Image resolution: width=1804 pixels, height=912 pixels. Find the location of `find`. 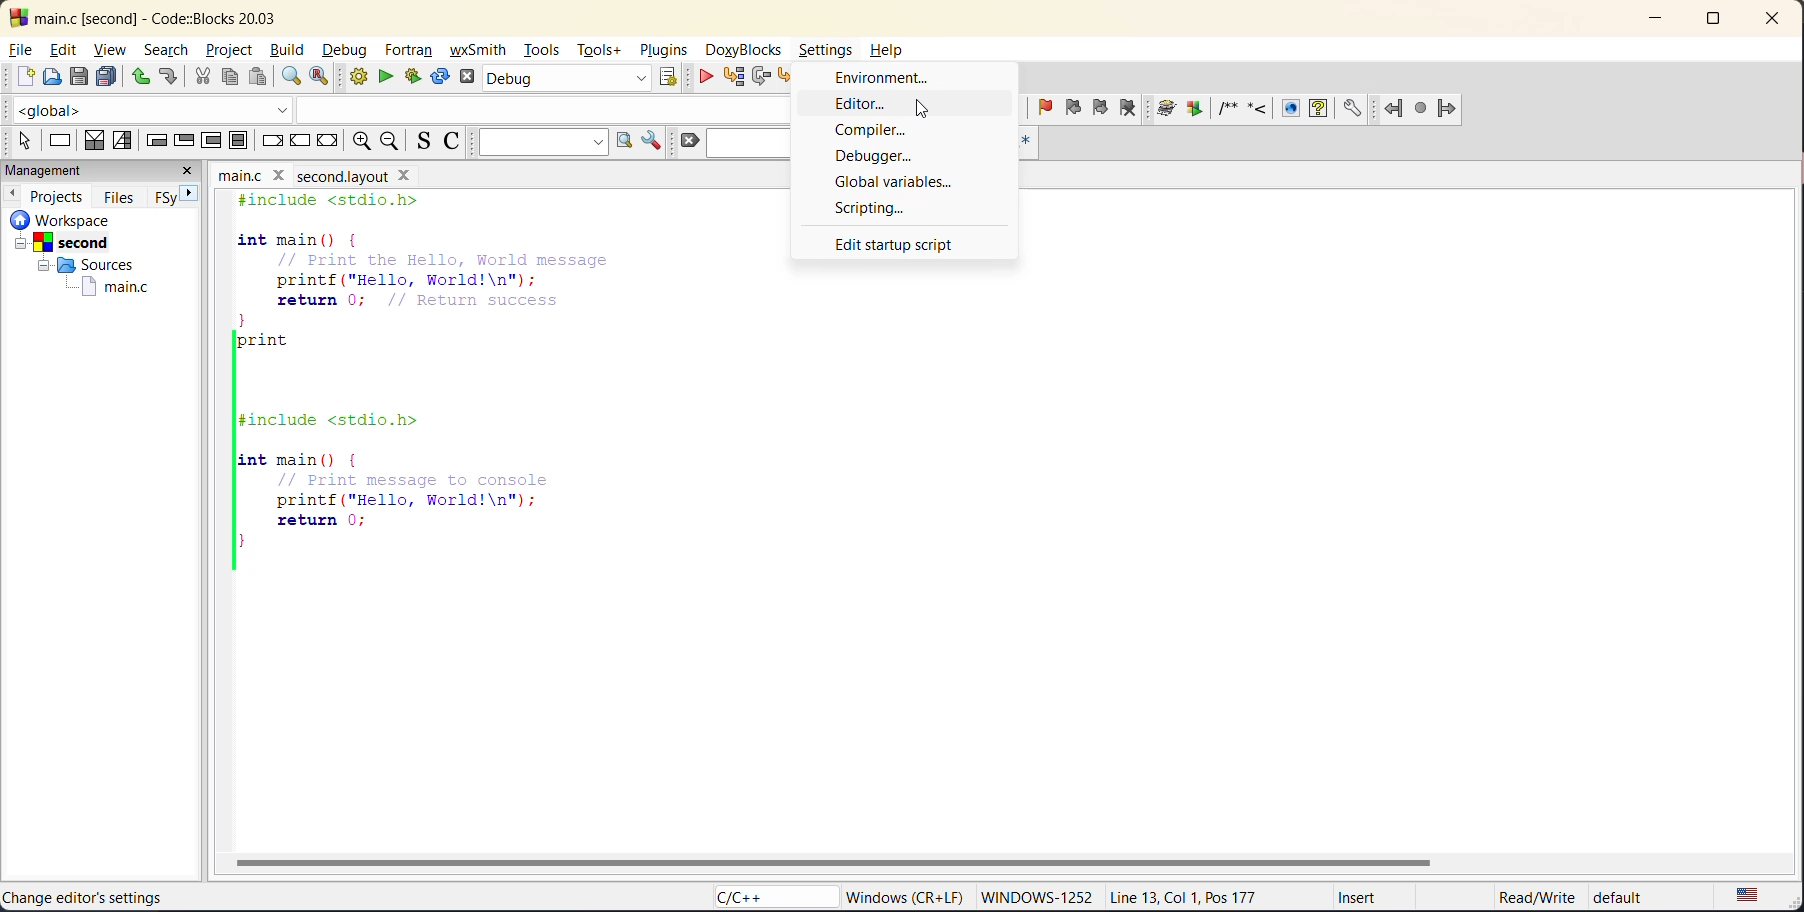

find is located at coordinates (292, 77).